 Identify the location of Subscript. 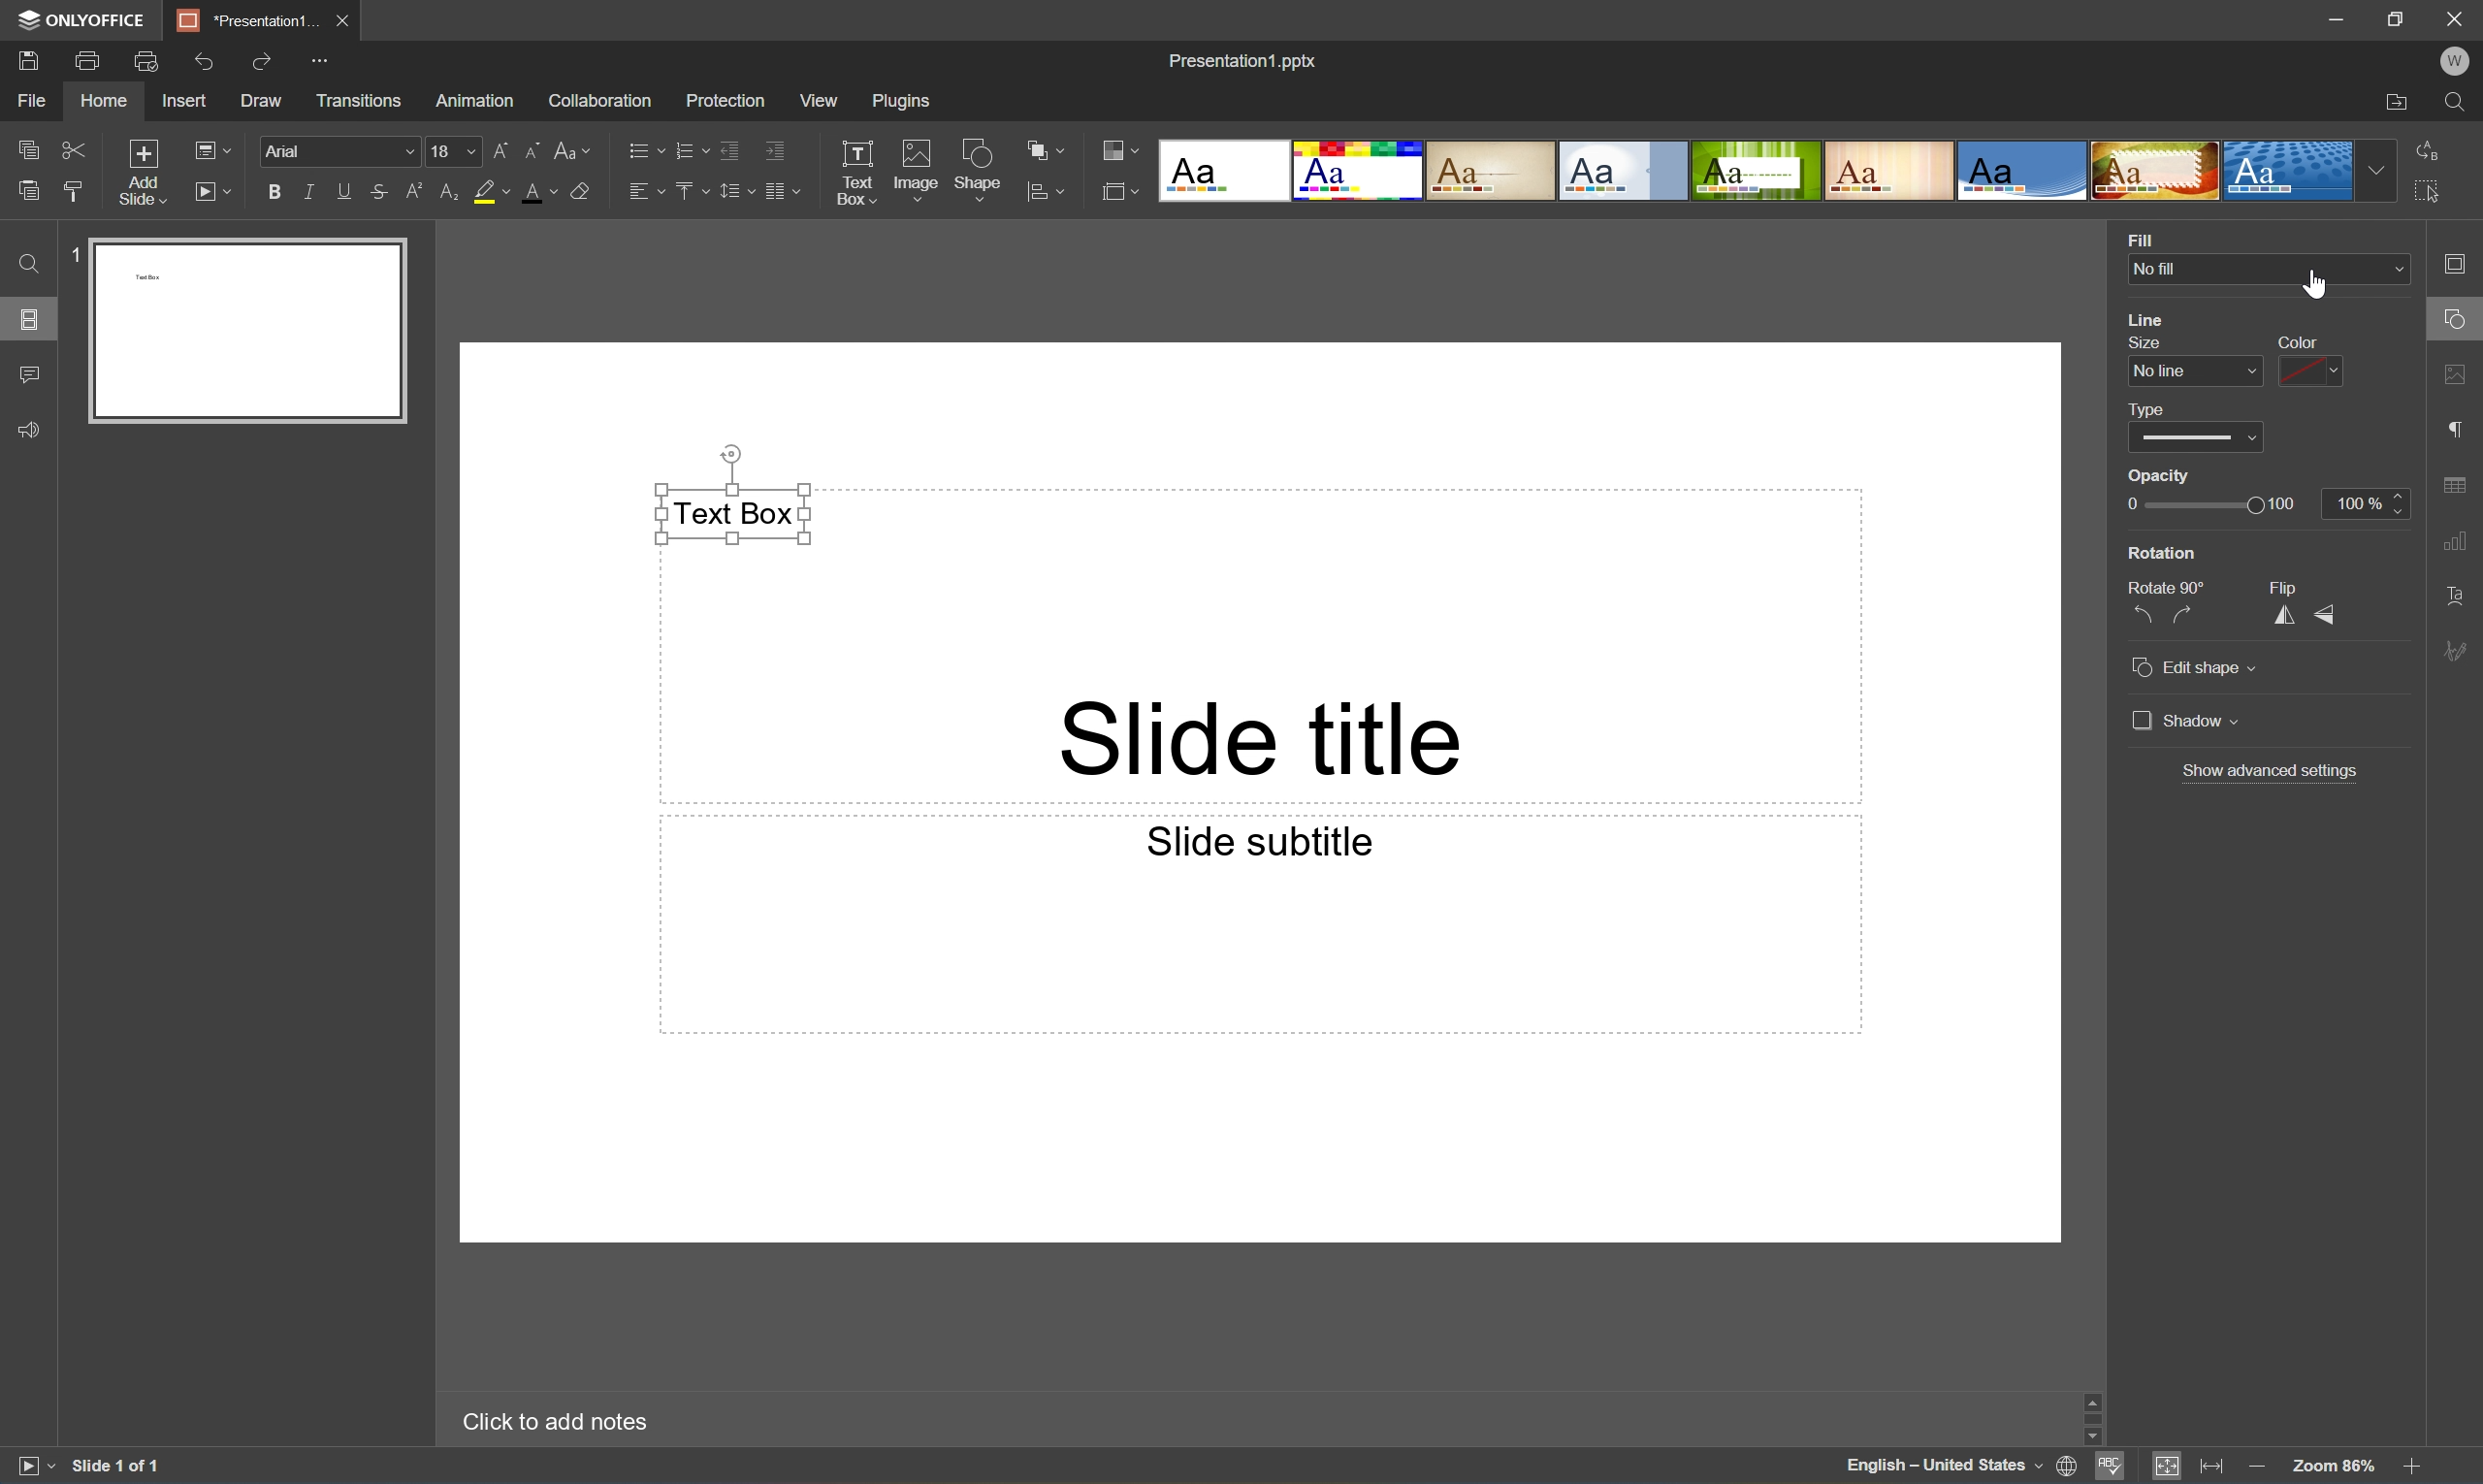
(449, 190).